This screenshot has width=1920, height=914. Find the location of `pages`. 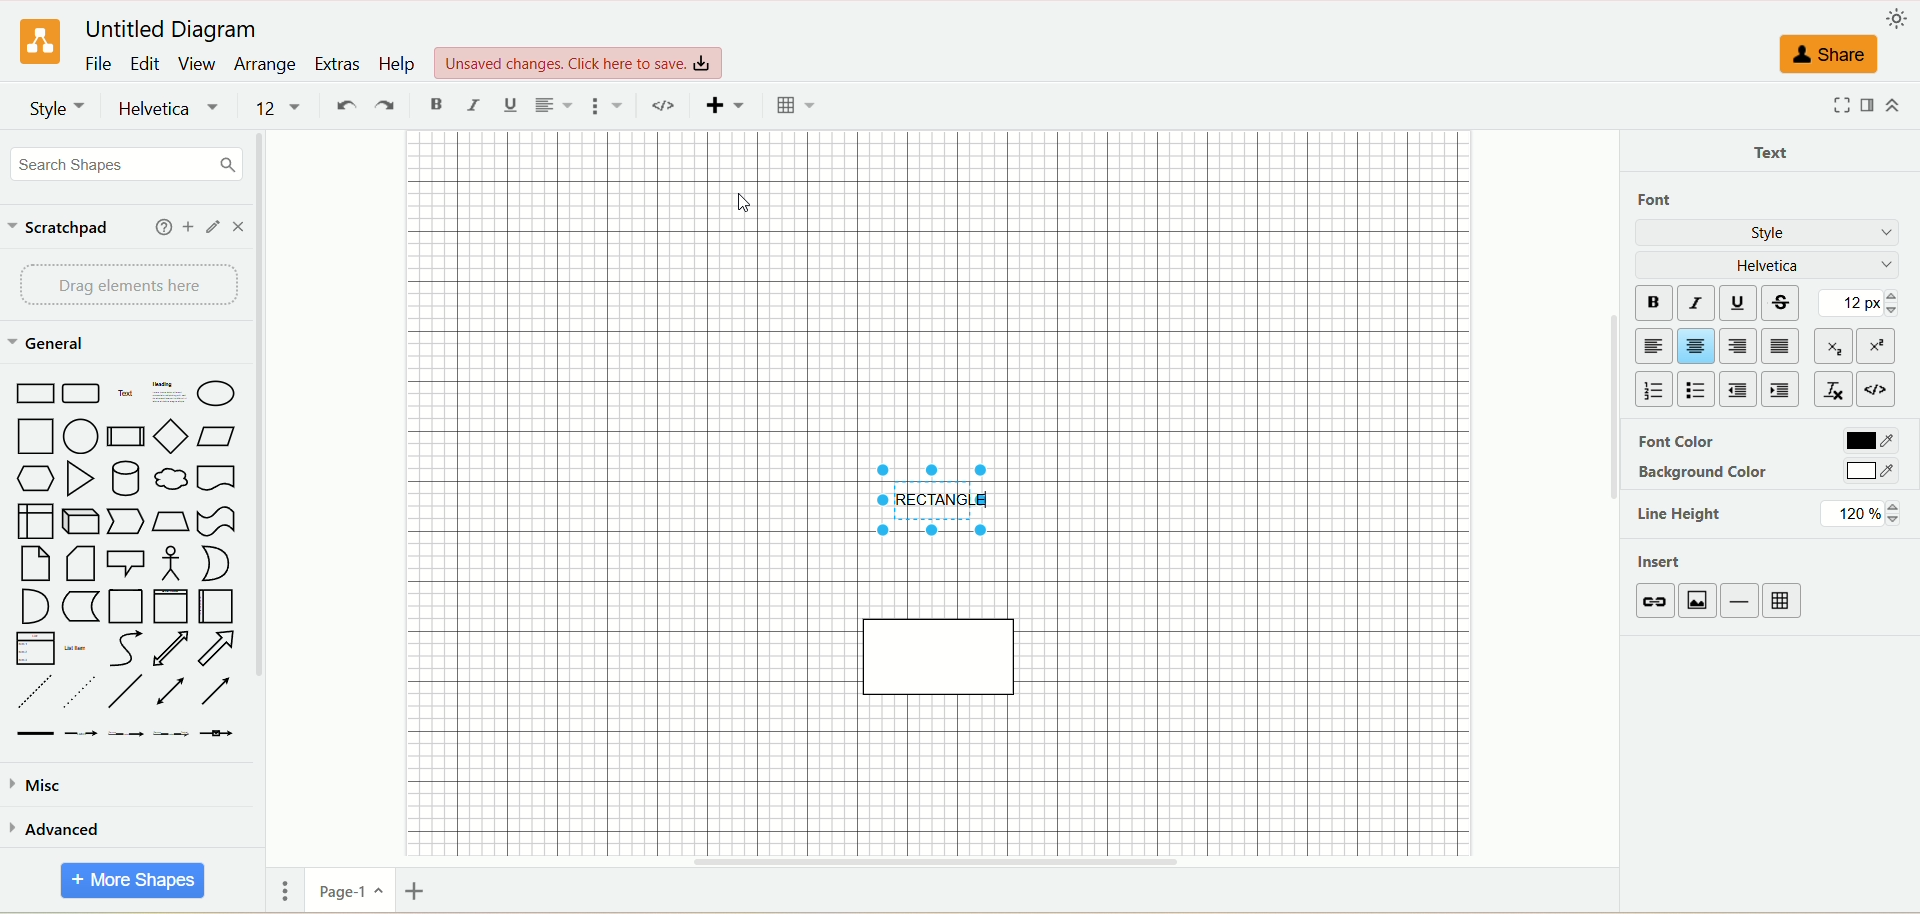

pages is located at coordinates (280, 890).